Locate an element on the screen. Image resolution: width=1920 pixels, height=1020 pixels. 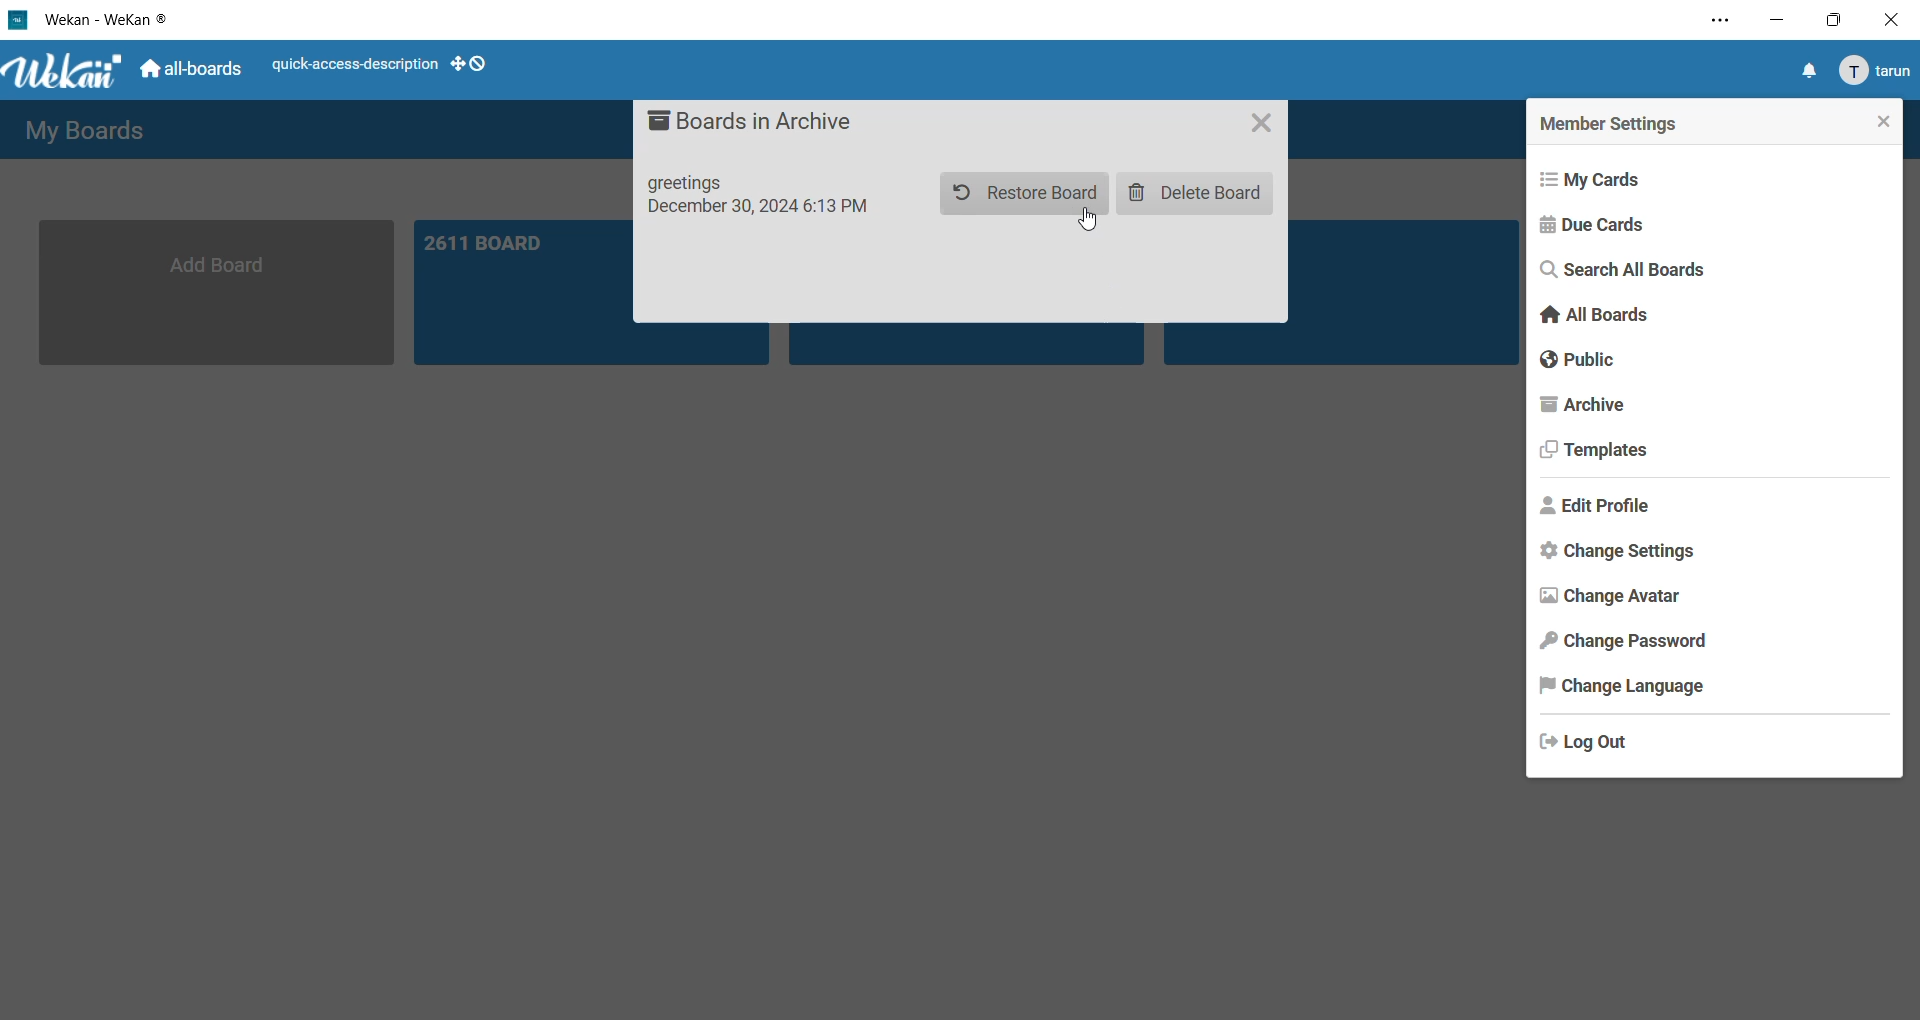
wekan is located at coordinates (65, 73).